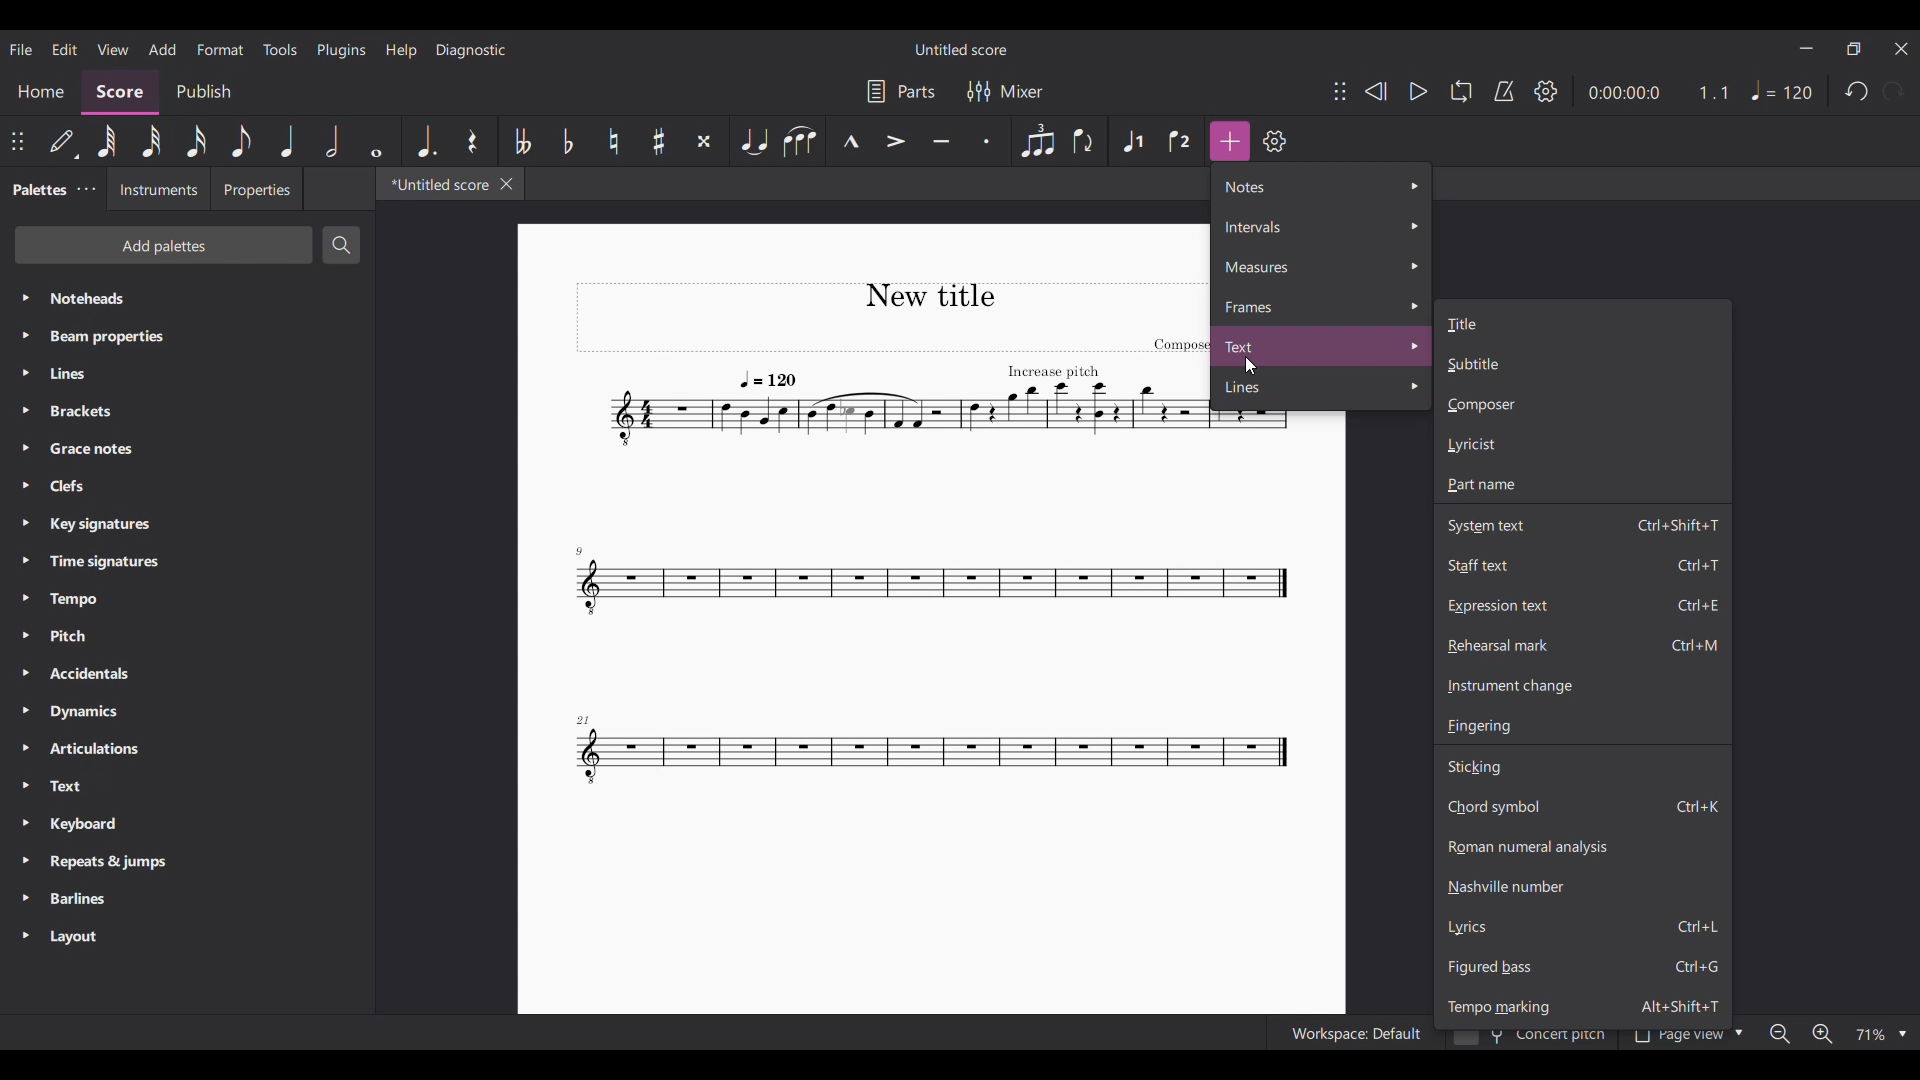 The width and height of the screenshot is (1920, 1080). Describe the element at coordinates (1582, 605) in the screenshot. I see `Expression text` at that location.